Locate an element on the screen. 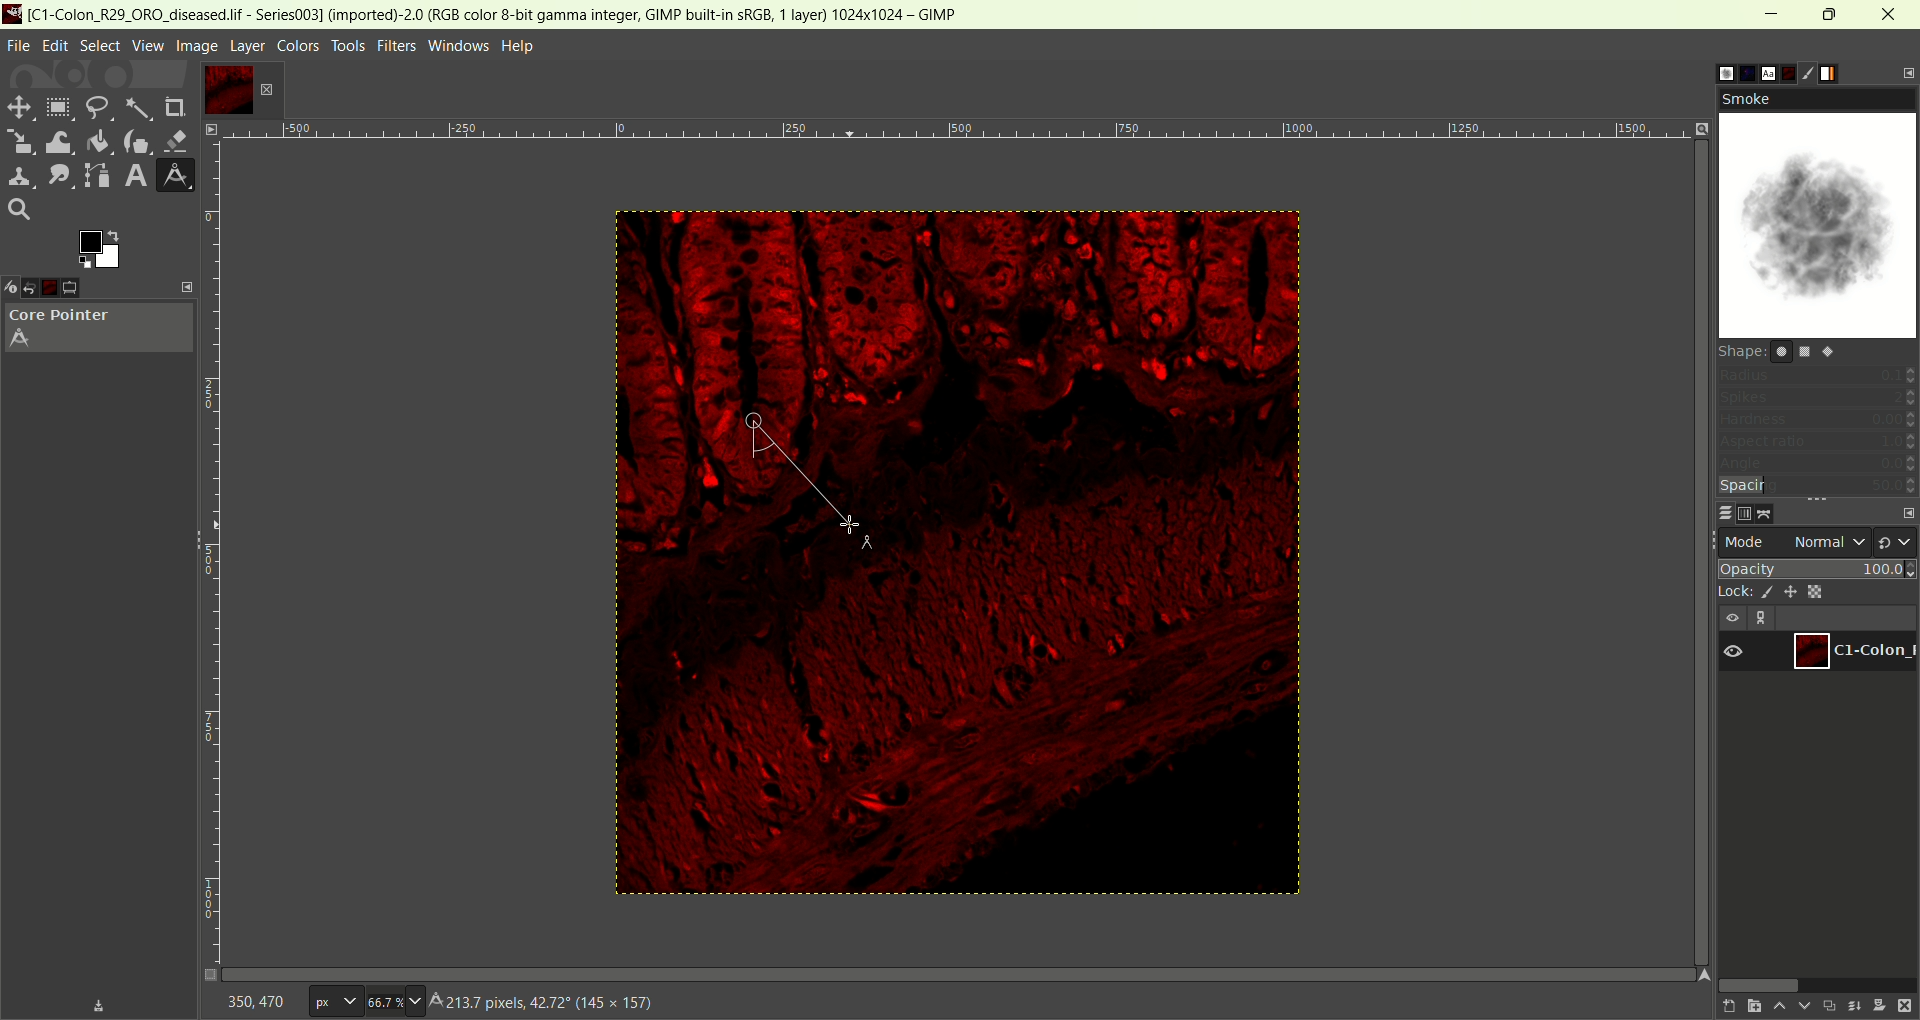 This screenshot has height=1020, width=1920. device status is located at coordinates (12, 288).